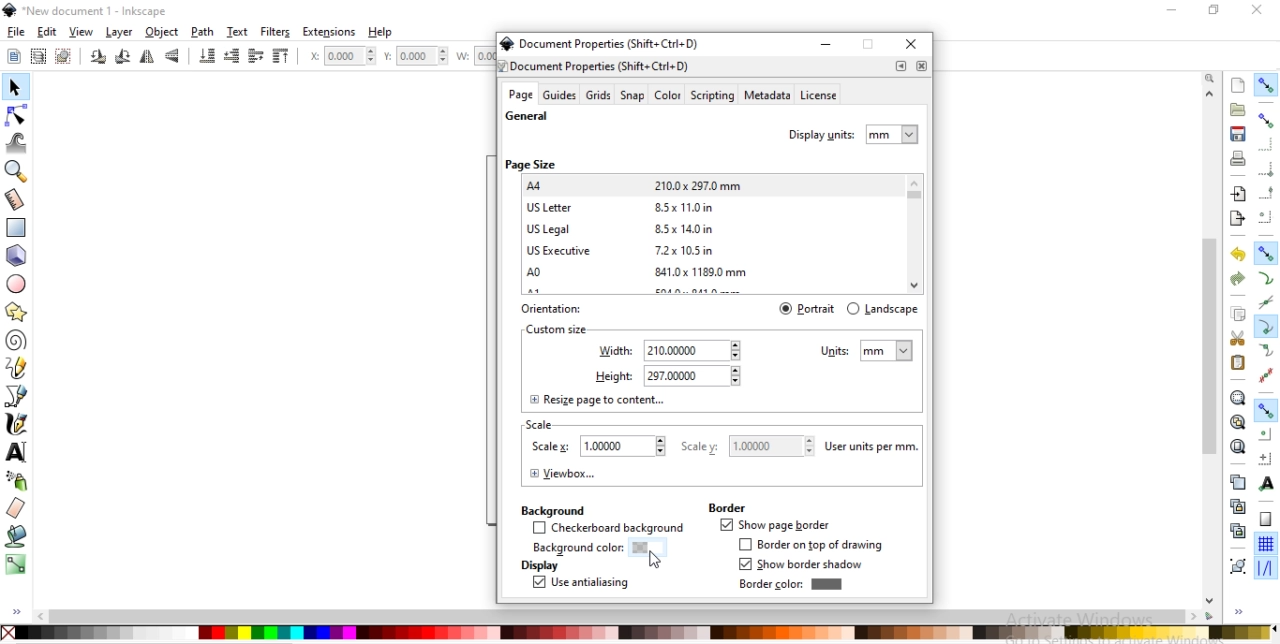 Image resolution: width=1280 pixels, height=644 pixels. What do you see at coordinates (46, 32) in the screenshot?
I see `edit` at bounding box center [46, 32].